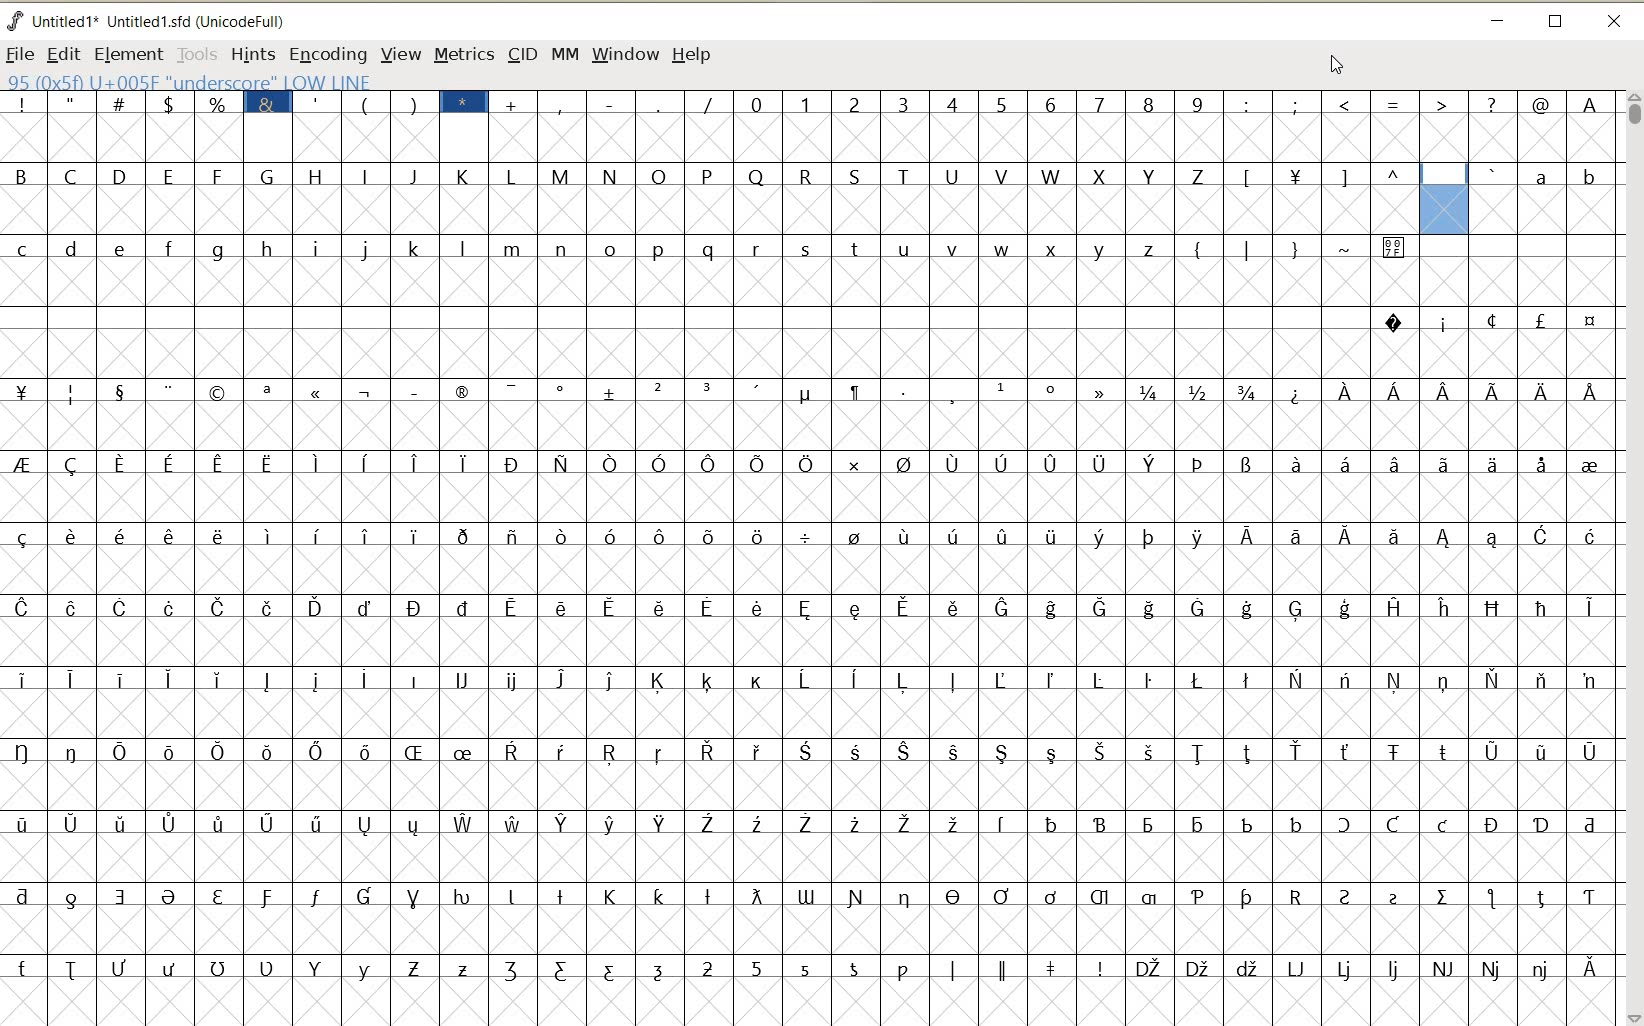  I want to click on ELEMENT, so click(128, 55).